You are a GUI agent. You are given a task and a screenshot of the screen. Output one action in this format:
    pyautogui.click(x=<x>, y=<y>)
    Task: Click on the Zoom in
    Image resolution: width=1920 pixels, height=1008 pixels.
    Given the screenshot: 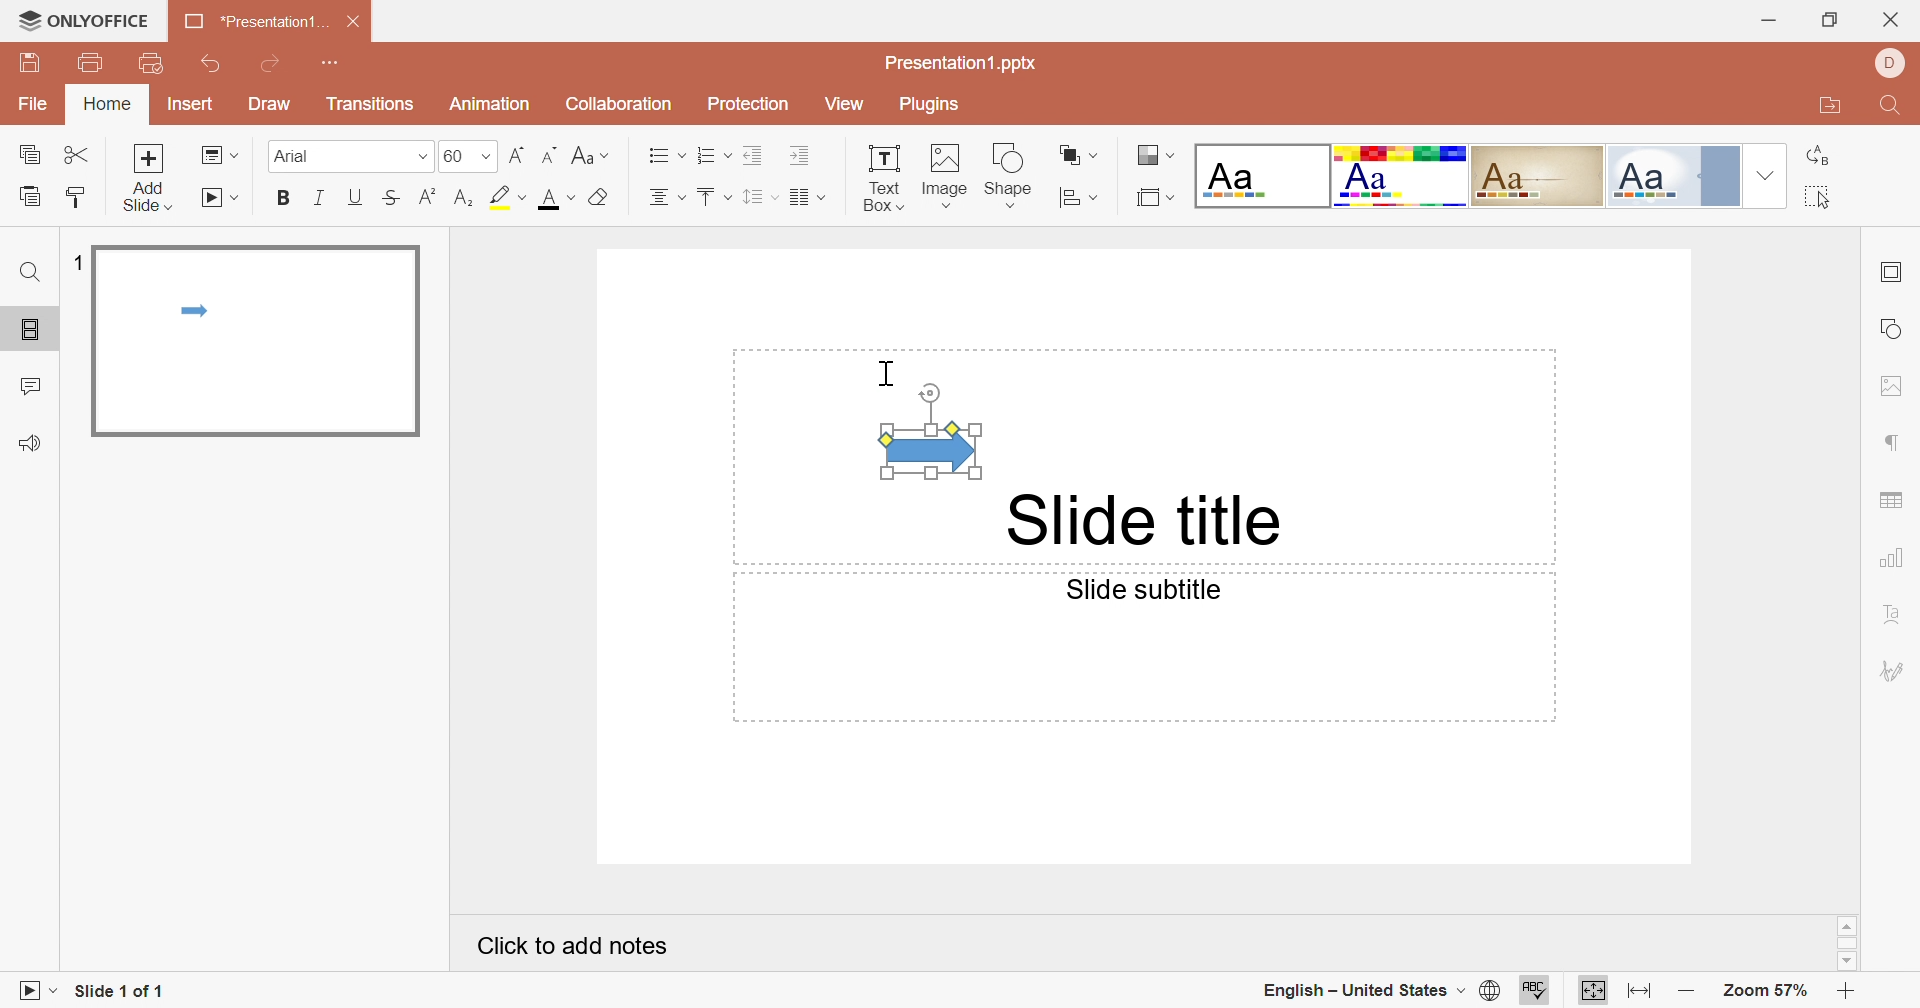 What is the action you would take?
    pyautogui.click(x=1847, y=993)
    